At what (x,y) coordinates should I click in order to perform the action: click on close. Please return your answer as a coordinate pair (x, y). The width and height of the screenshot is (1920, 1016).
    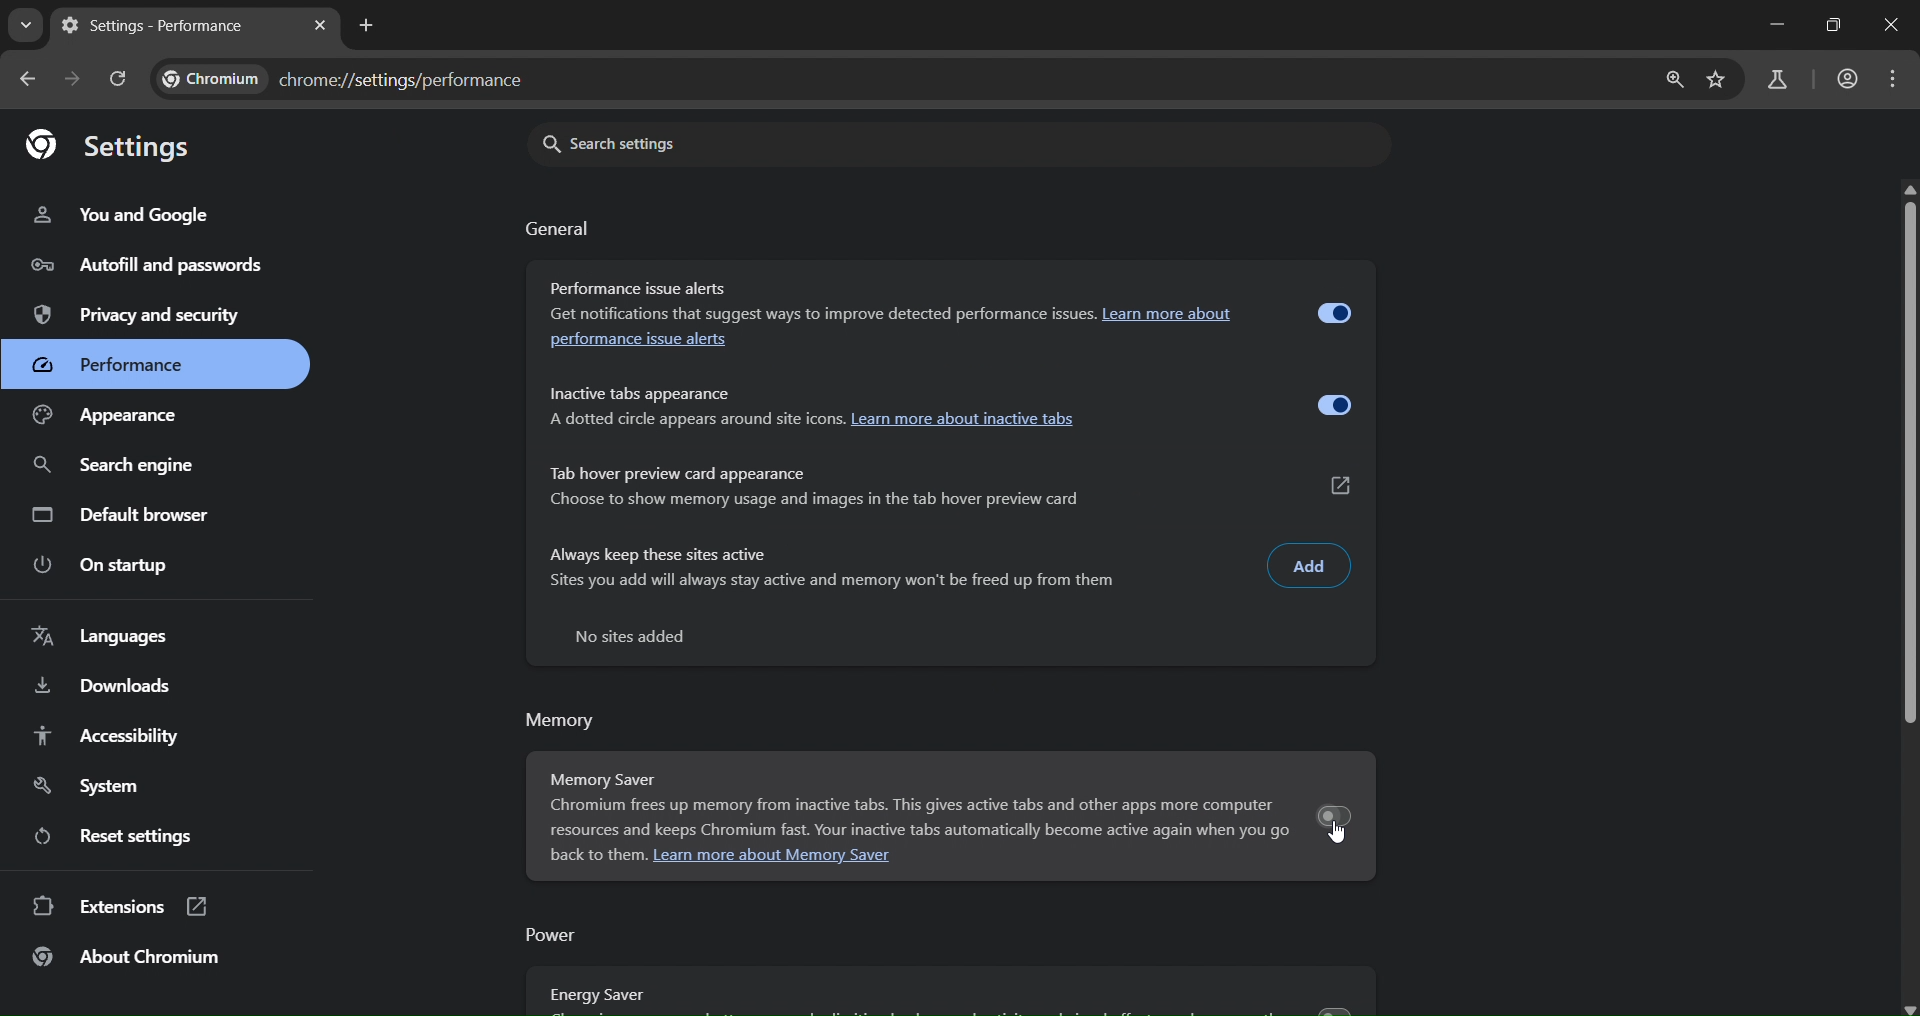
    Looking at the image, I should click on (1892, 25).